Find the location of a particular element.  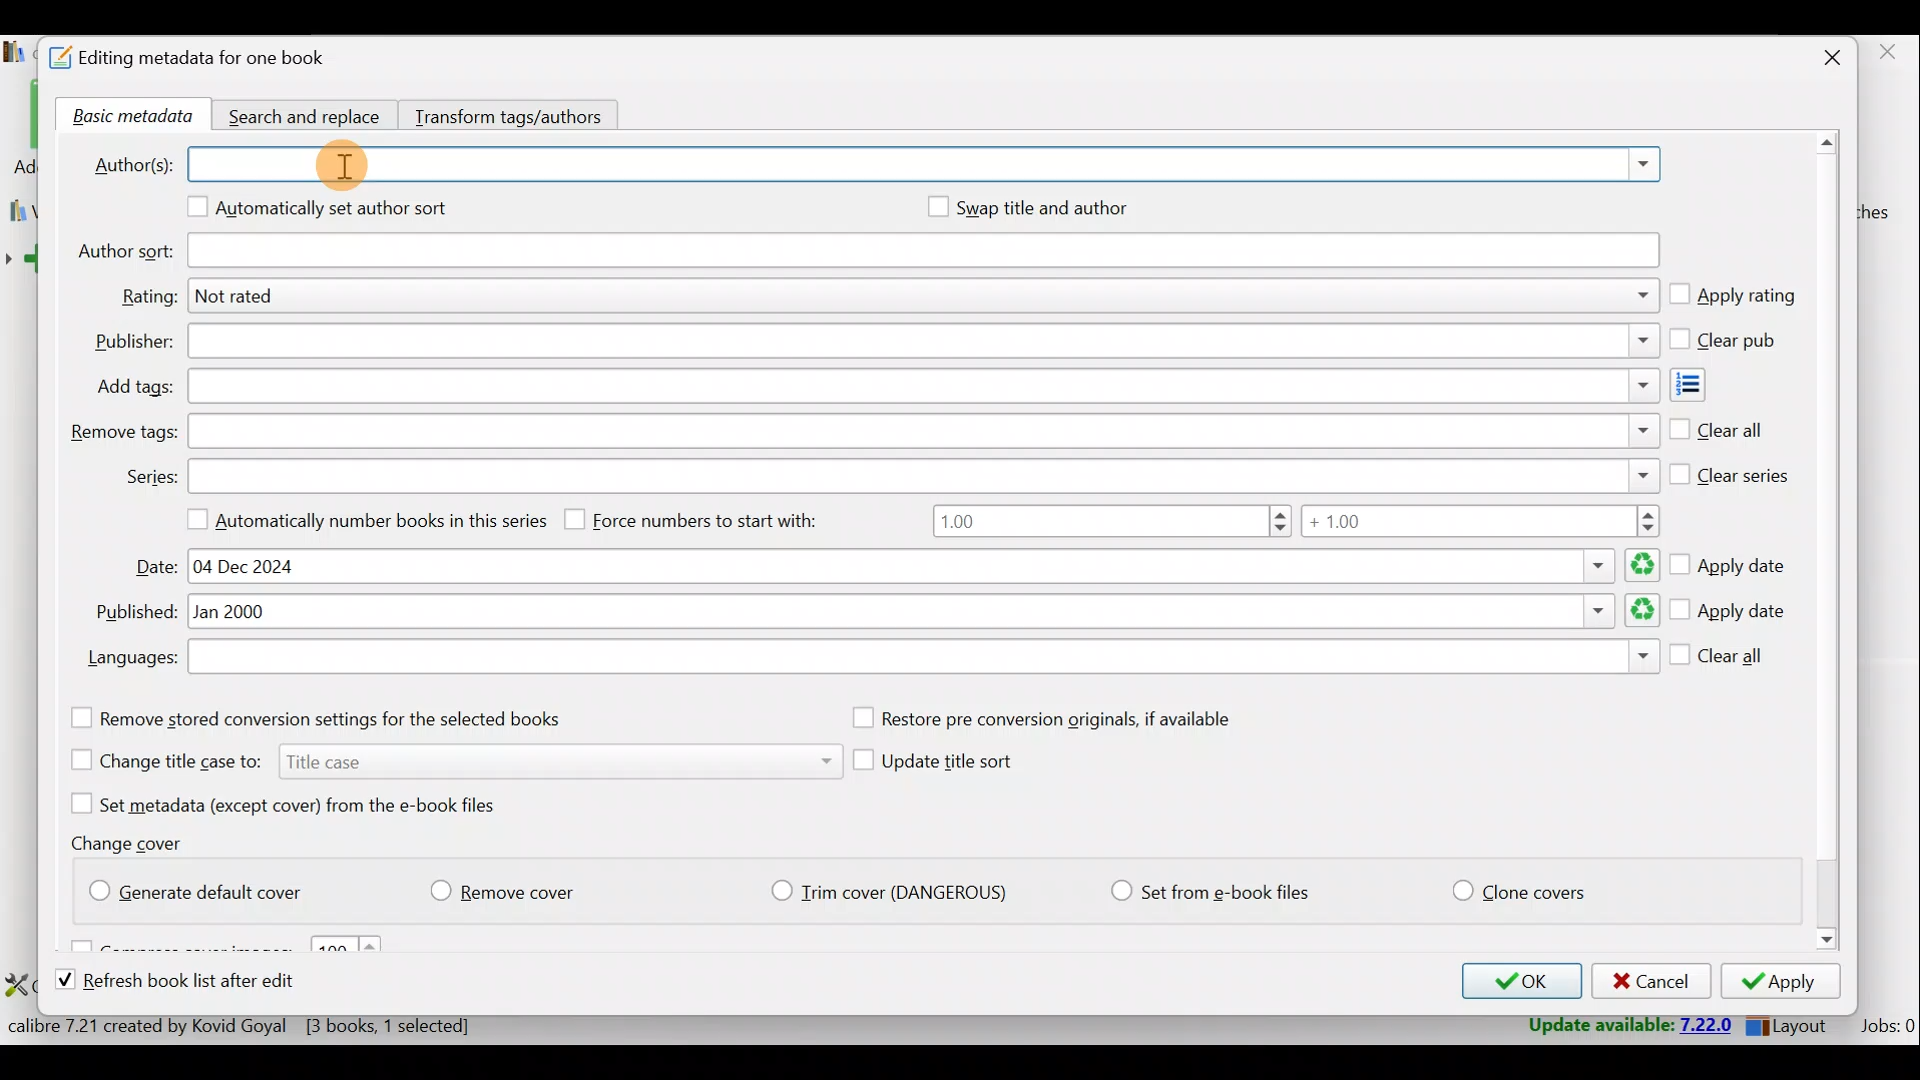

Automatically number books in this series is located at coordinates (359, 518).